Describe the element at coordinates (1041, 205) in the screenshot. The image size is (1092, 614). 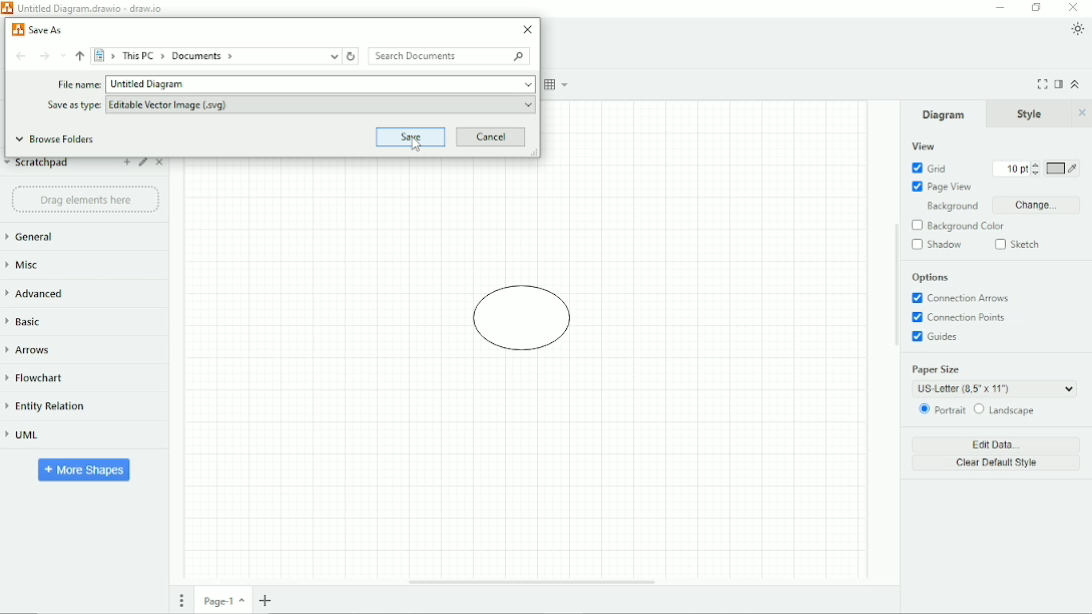
I see `Change` at that location.